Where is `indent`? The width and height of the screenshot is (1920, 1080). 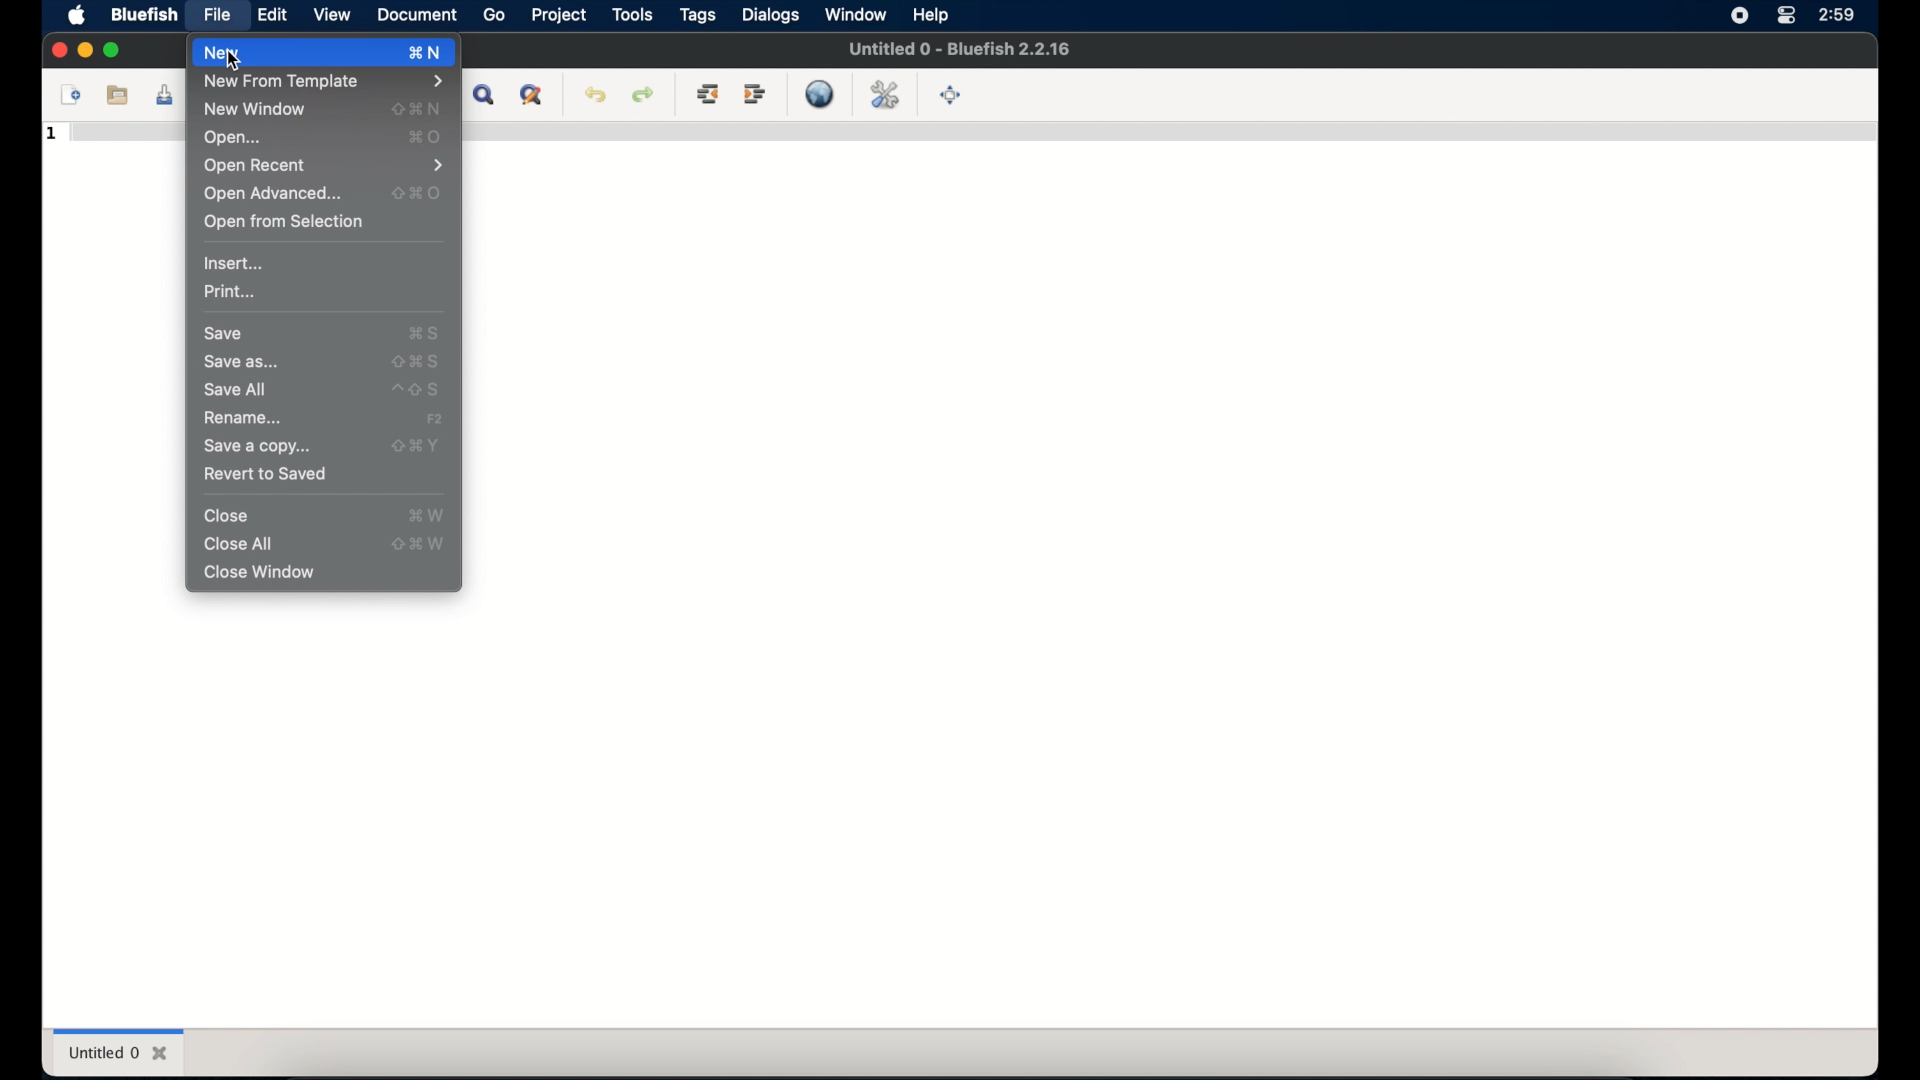
indent is located at coordinates (755, 94).